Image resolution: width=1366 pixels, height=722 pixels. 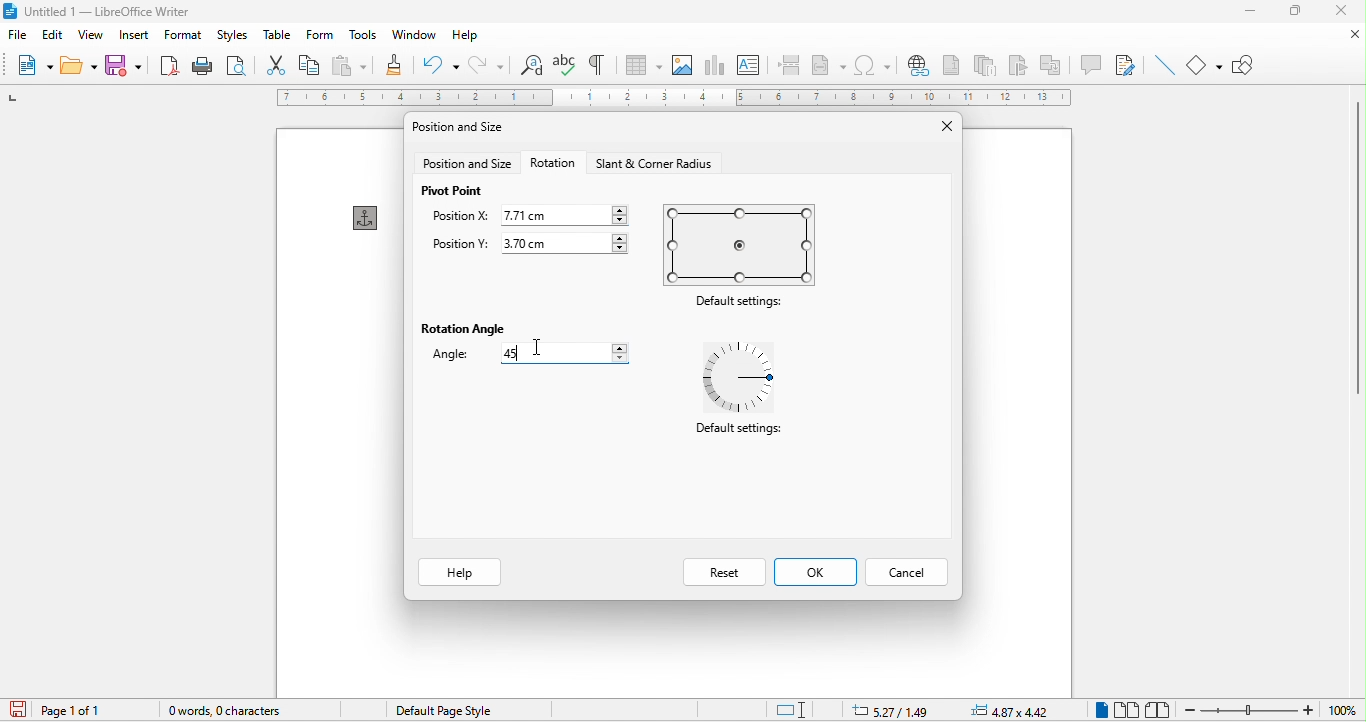 What do you see at coordinates (1091, 64) in the screenshot?
I see `comment` at bounding box center [1091, 64].